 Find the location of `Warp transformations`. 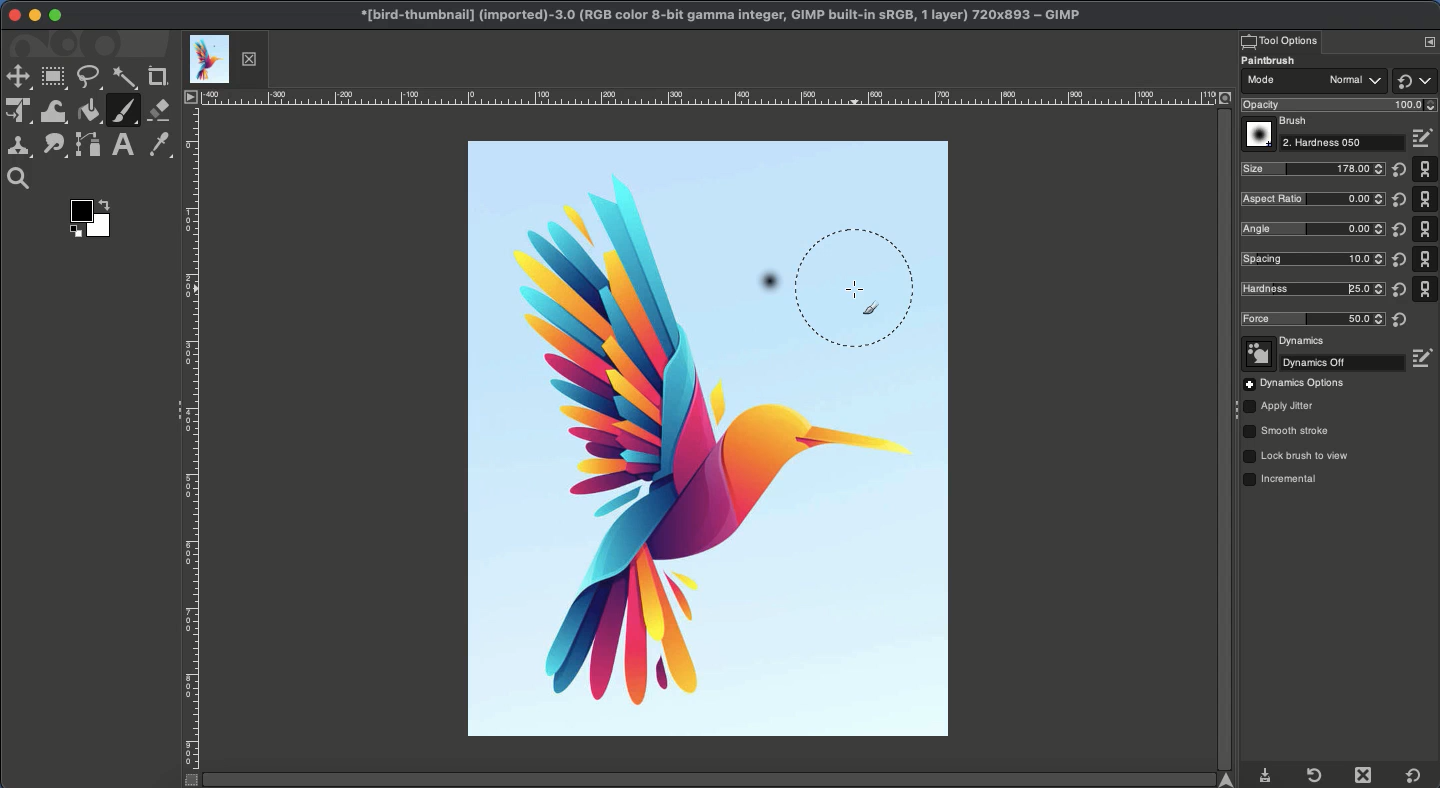

Warp transformations is located at coordinates (56, 113).